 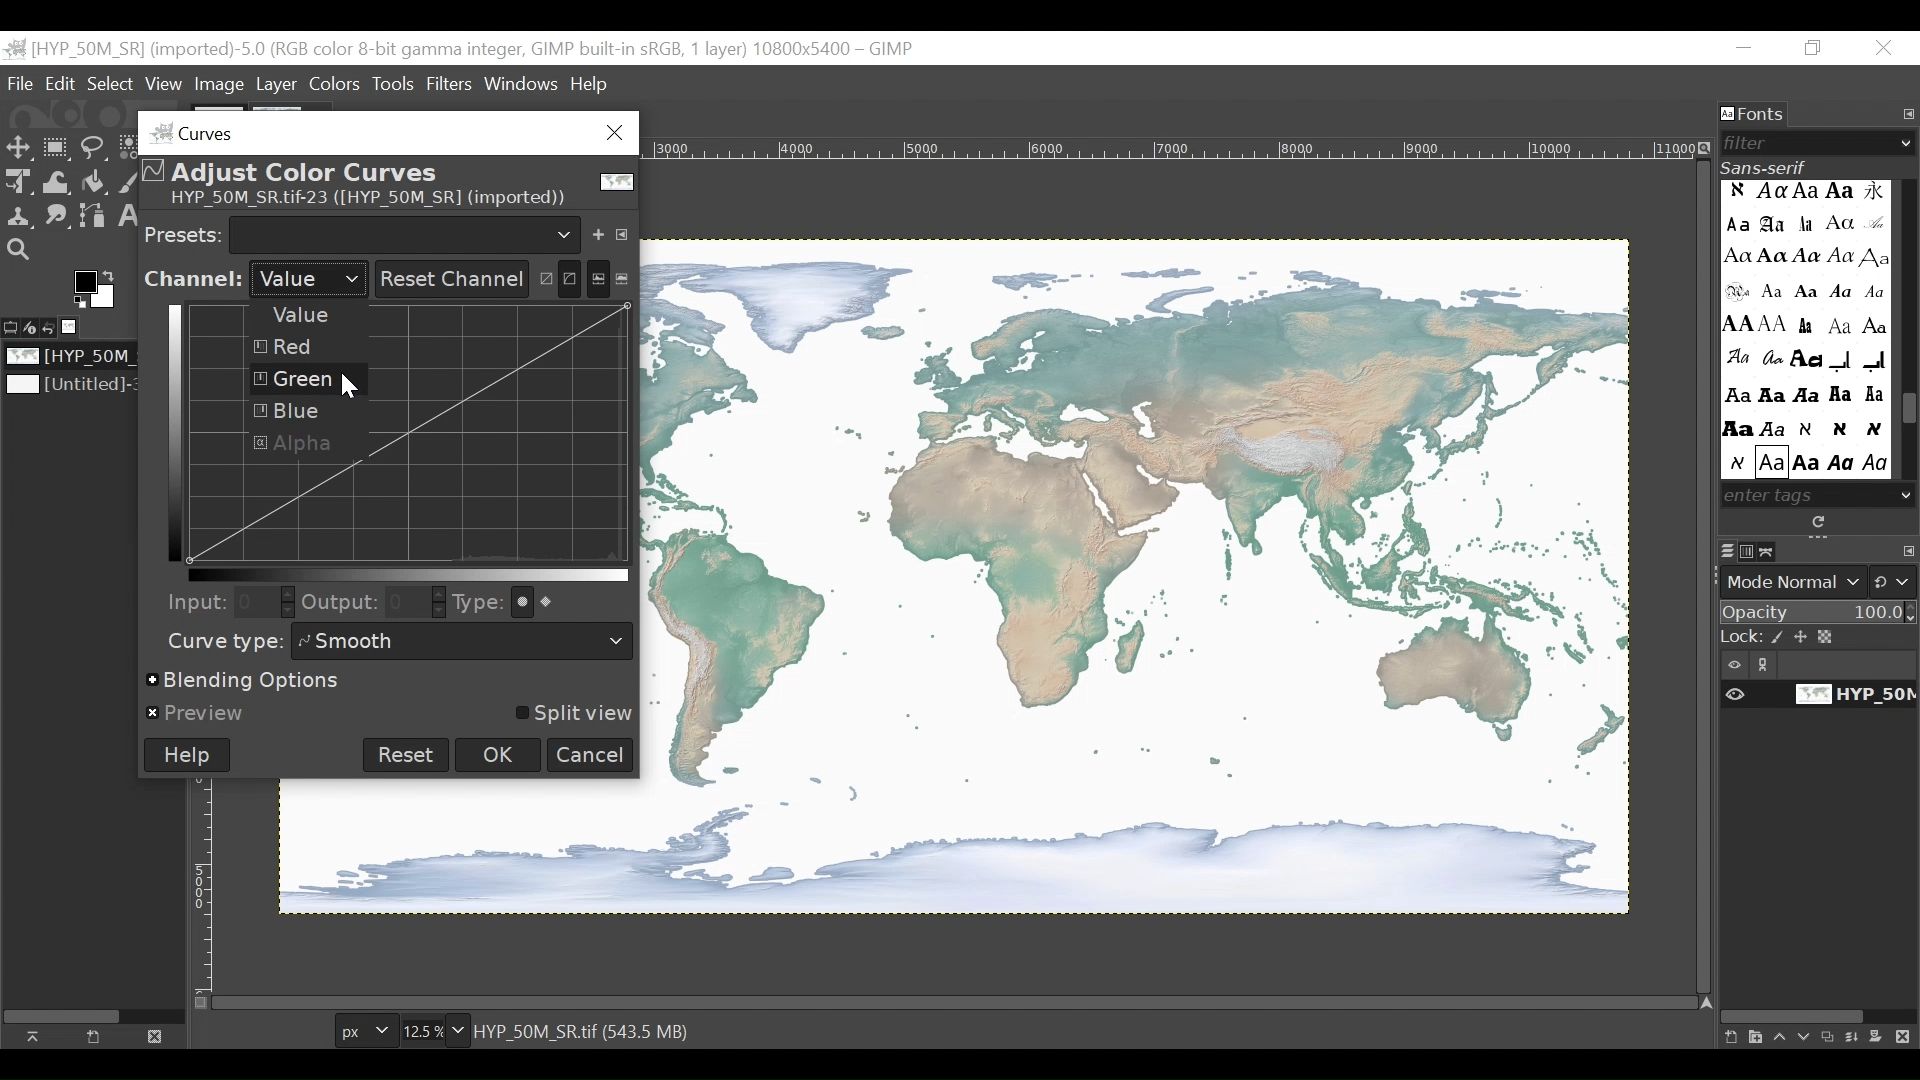 I want to click on Zoom Factor, so click(x=428, y=1031).